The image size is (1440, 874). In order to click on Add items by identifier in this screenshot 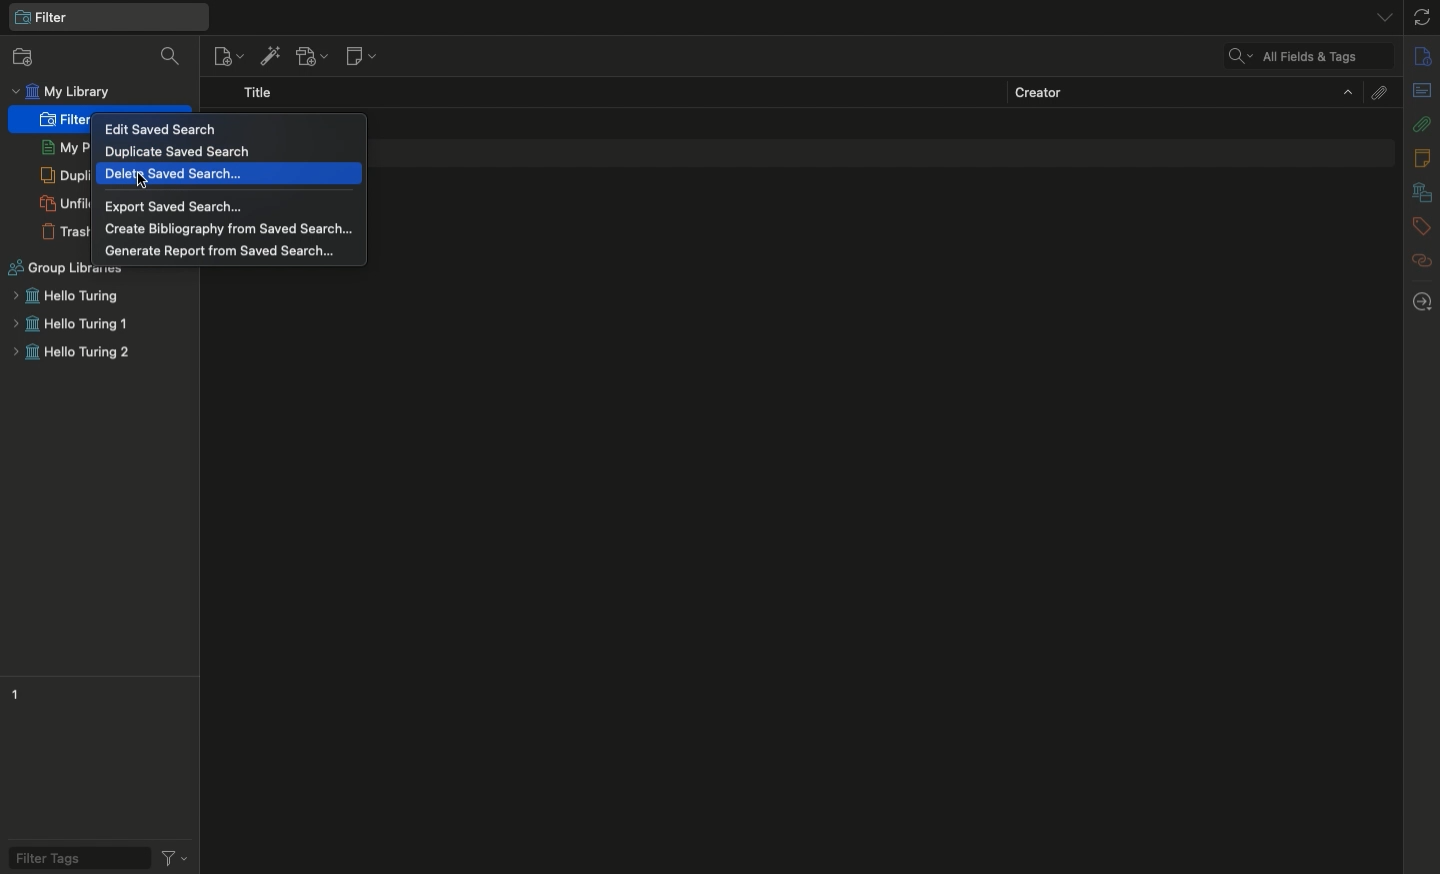, I will do `click(269, 56)`.